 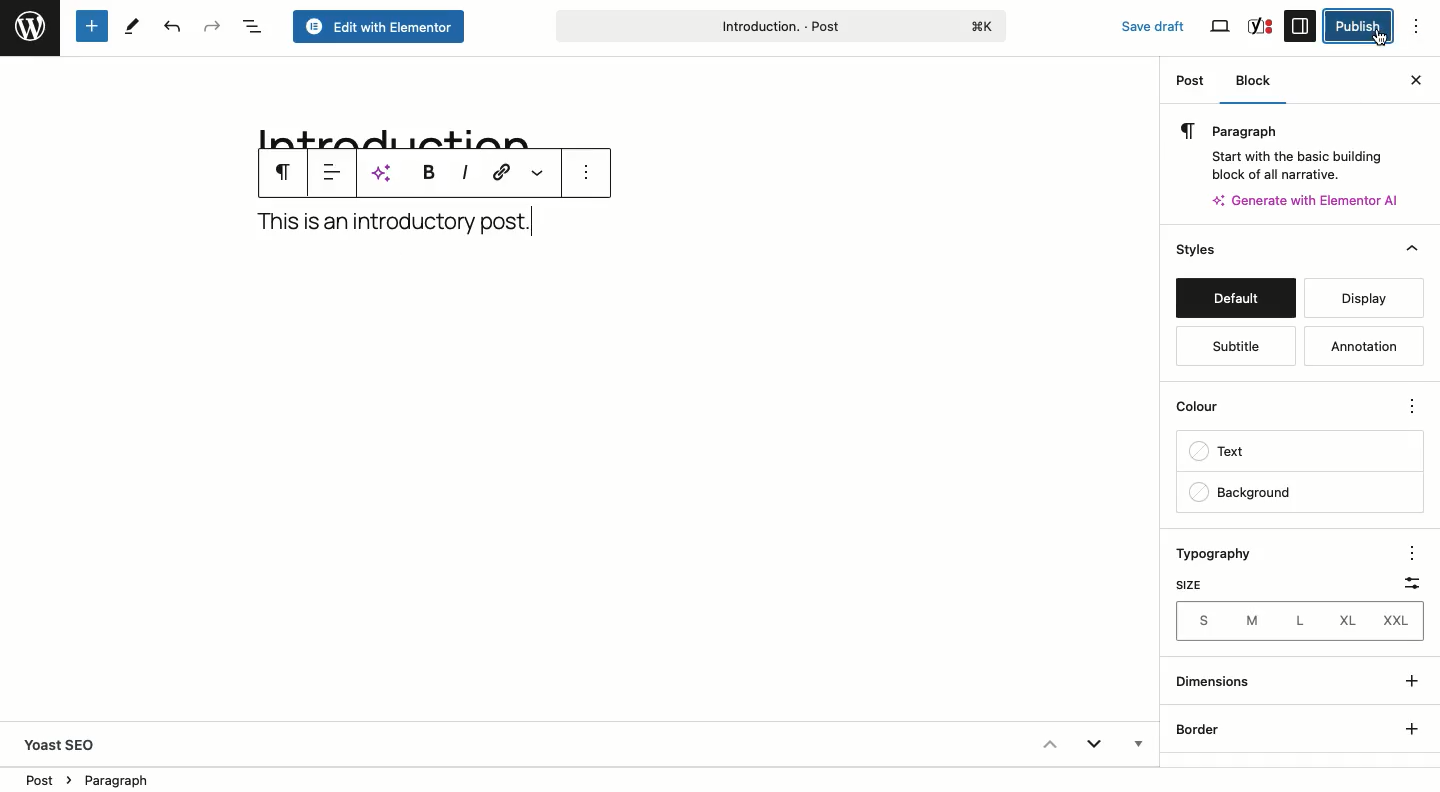 What do you see at coordinates (1142, 22) in the screenshot?
I see `Save draft` at bounding box center [1142, 22].